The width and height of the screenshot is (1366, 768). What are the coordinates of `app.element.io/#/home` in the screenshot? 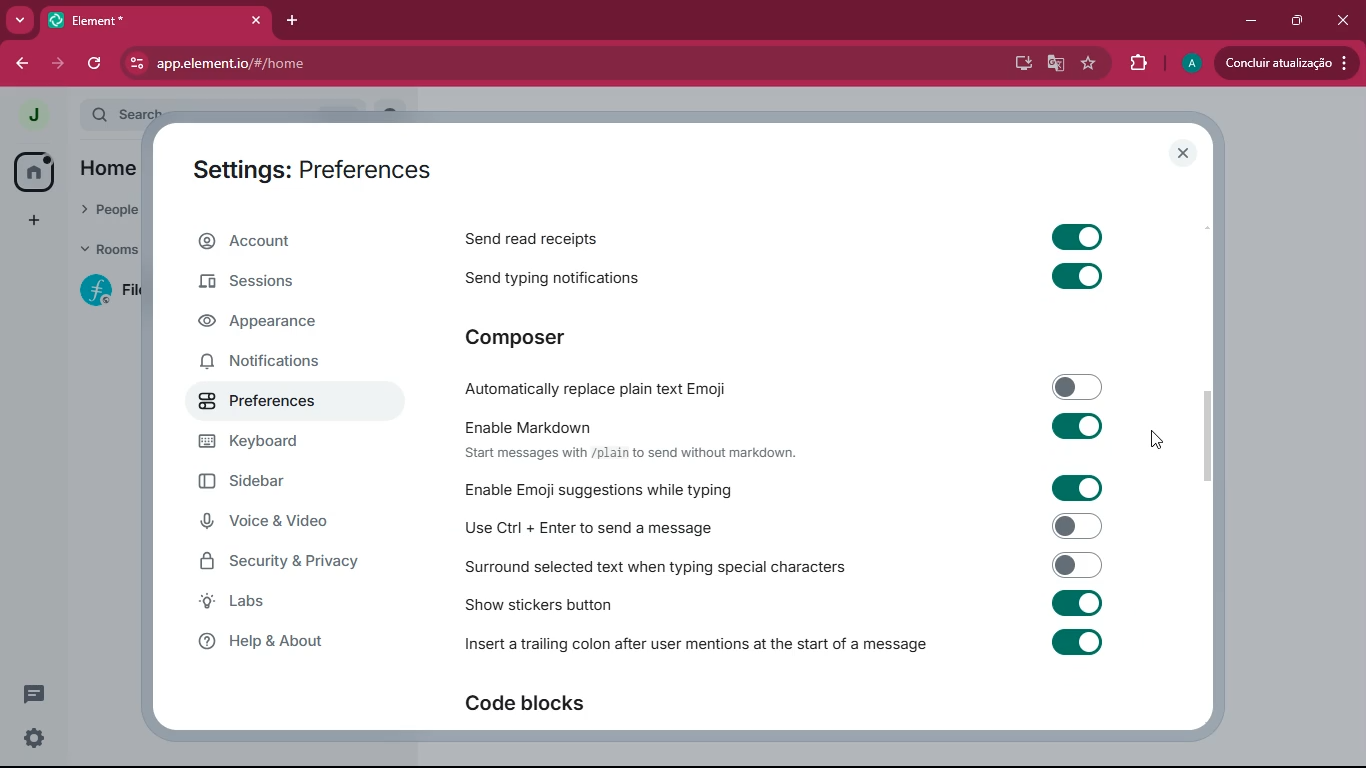 It's located at (358, 65).